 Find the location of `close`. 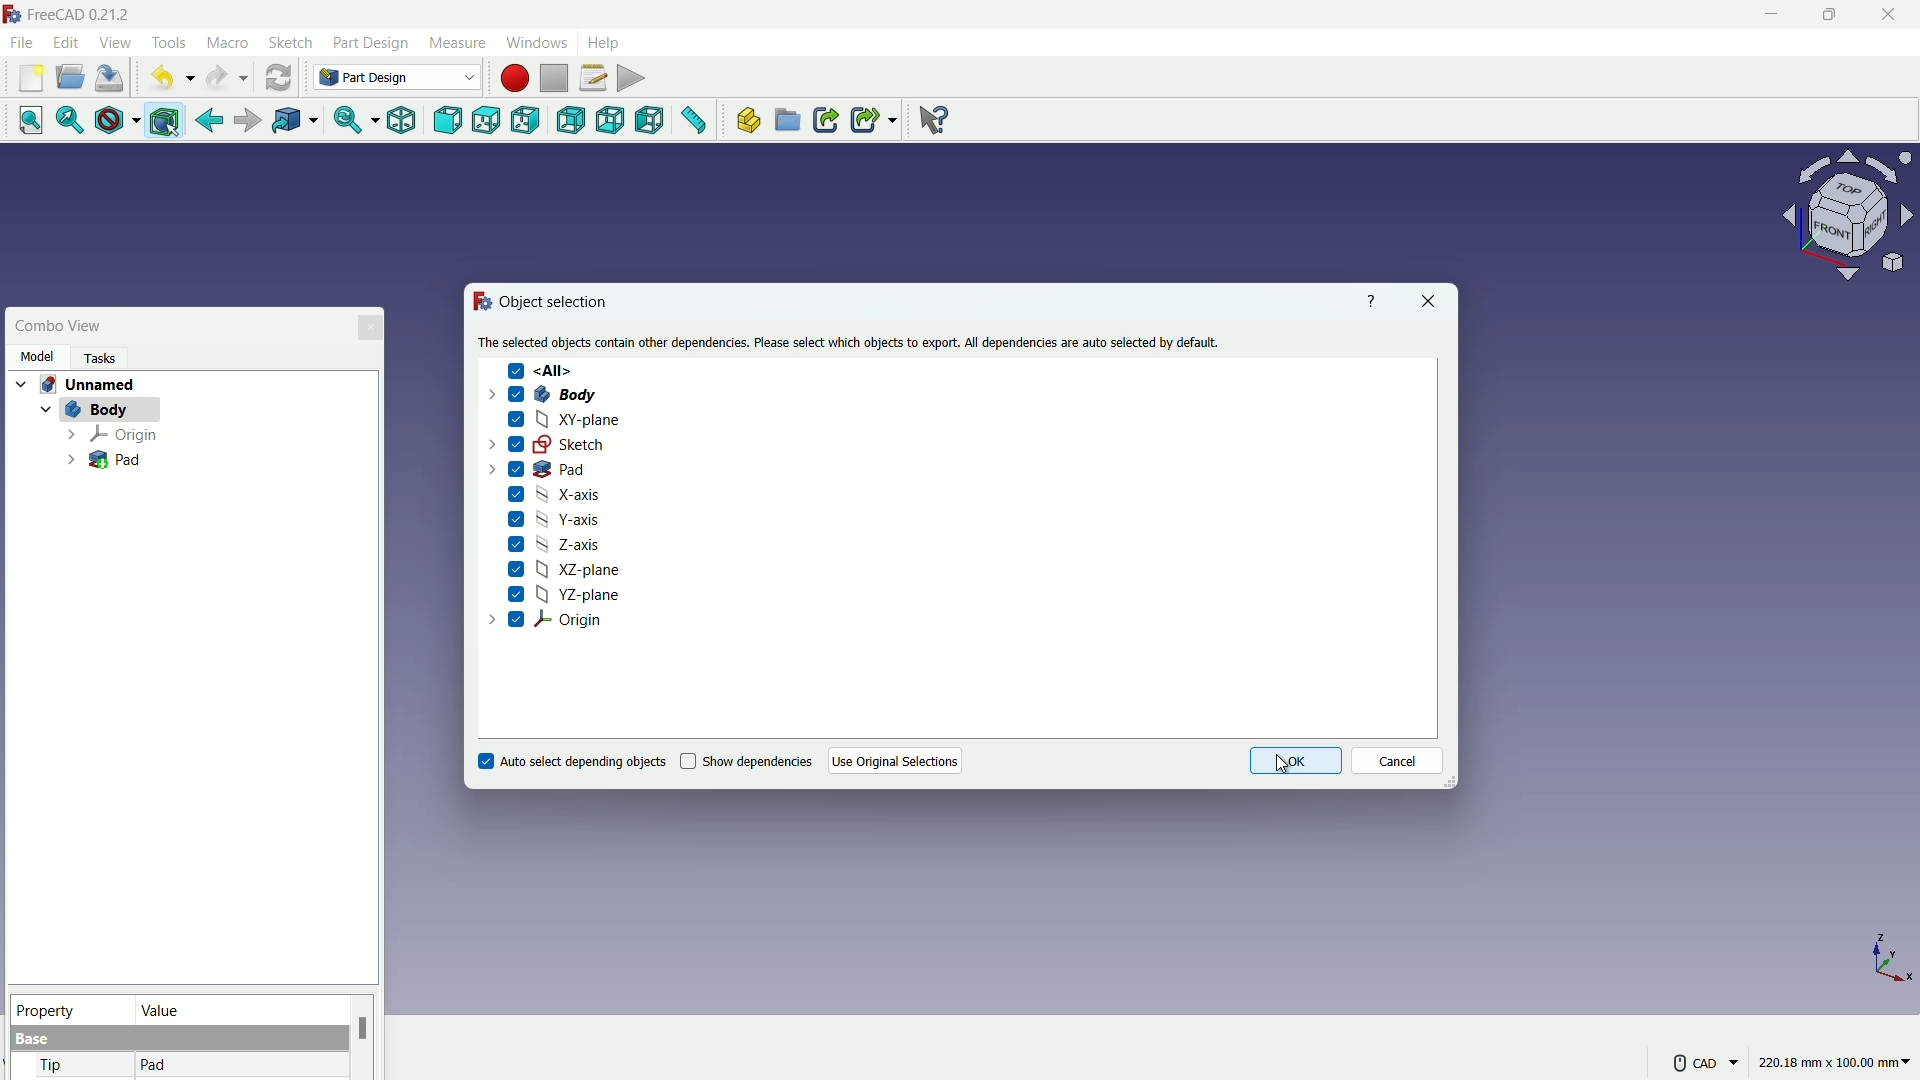

close is located at coordinates (372, 326).